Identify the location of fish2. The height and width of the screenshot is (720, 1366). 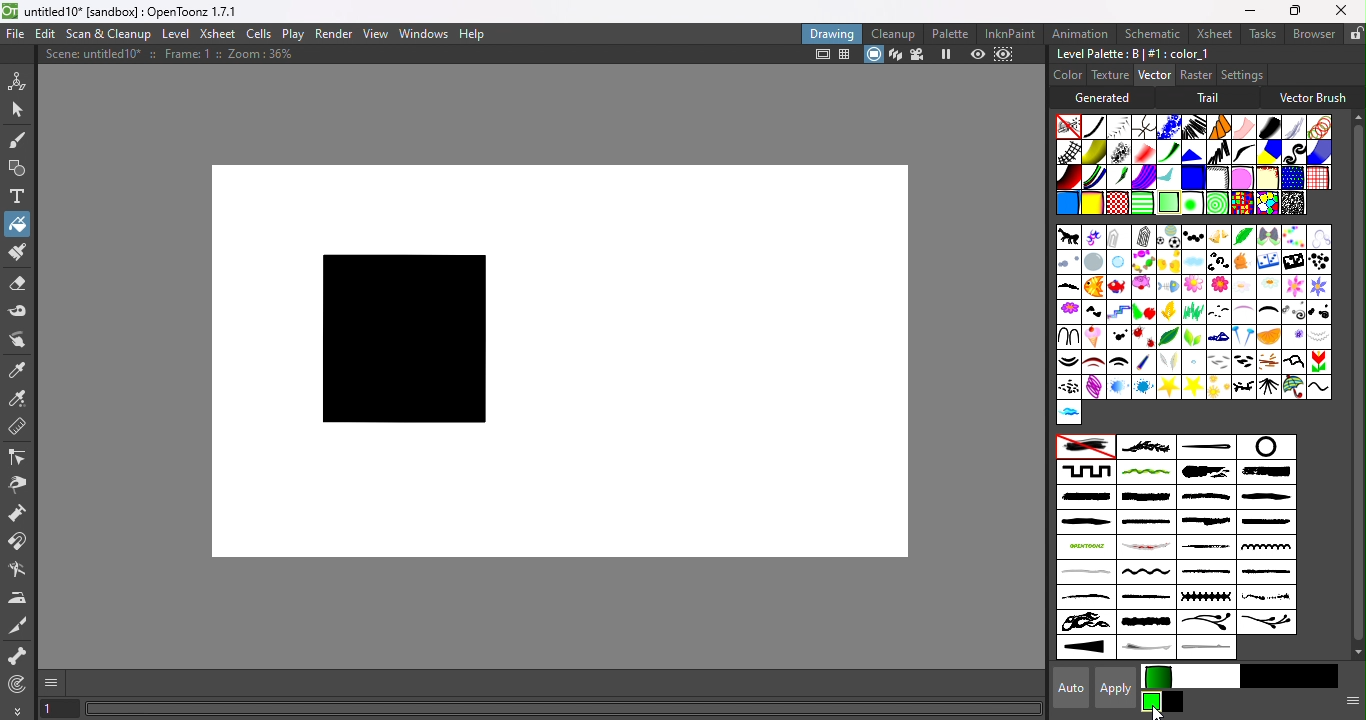
(1118, 286).